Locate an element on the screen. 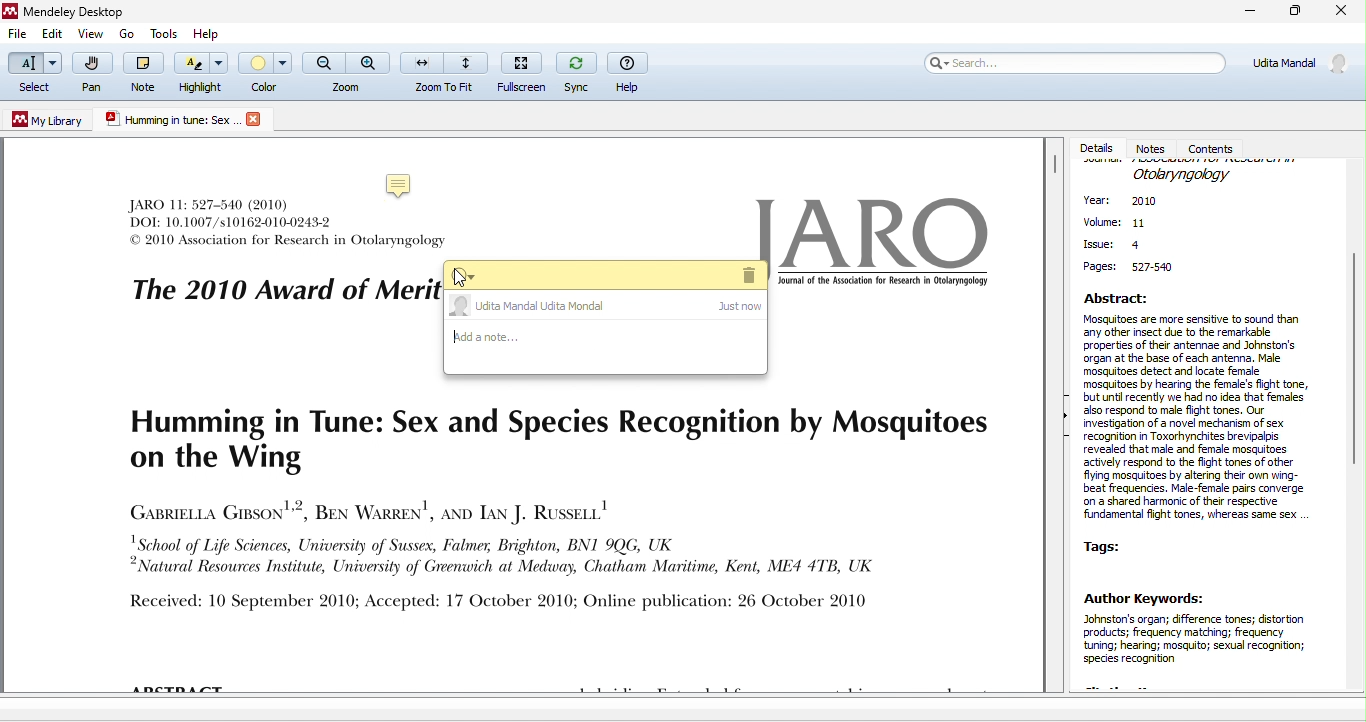 The image size is (1366, 722). help is located at coordinates (208, 34).